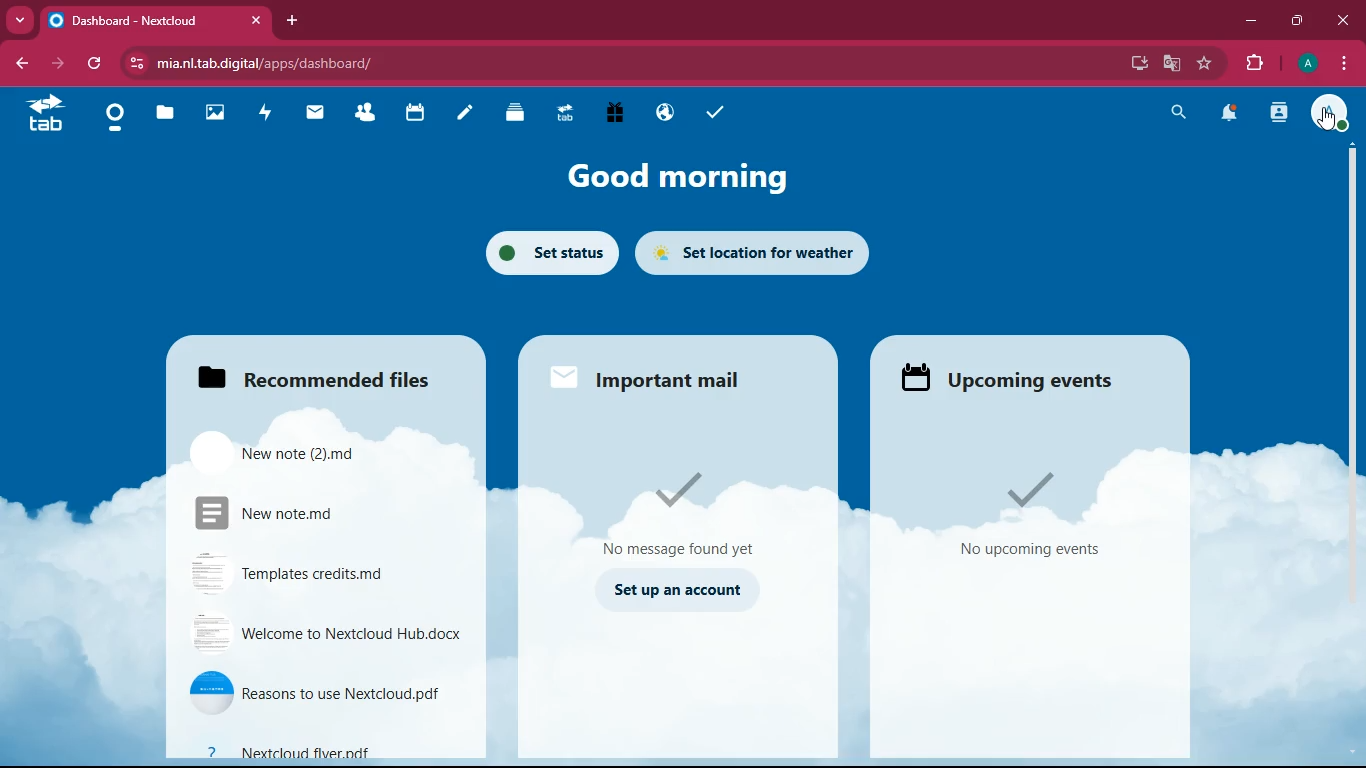  Describe the element at coordinates (313, 575) in the screenshot. I see `file` at that location.